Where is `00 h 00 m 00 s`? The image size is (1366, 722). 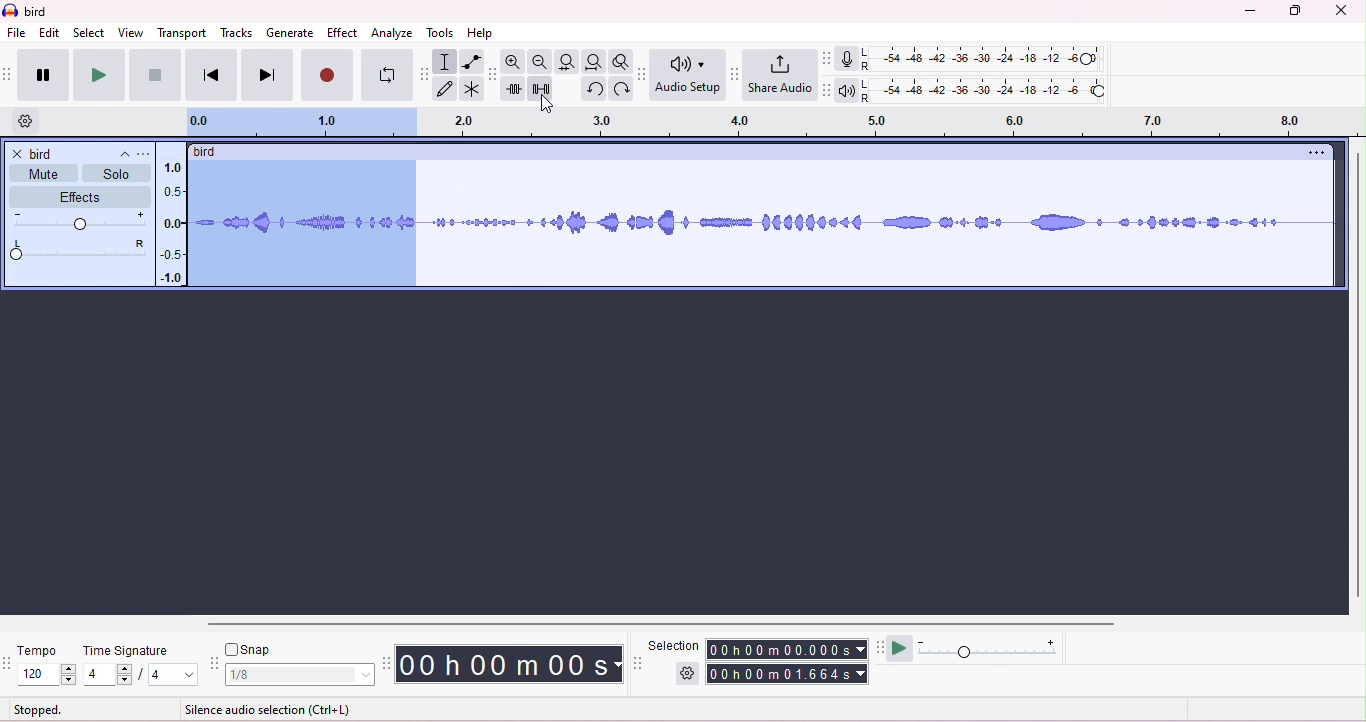
00 h 00 m 00 s is located at coordinates (512, 663).